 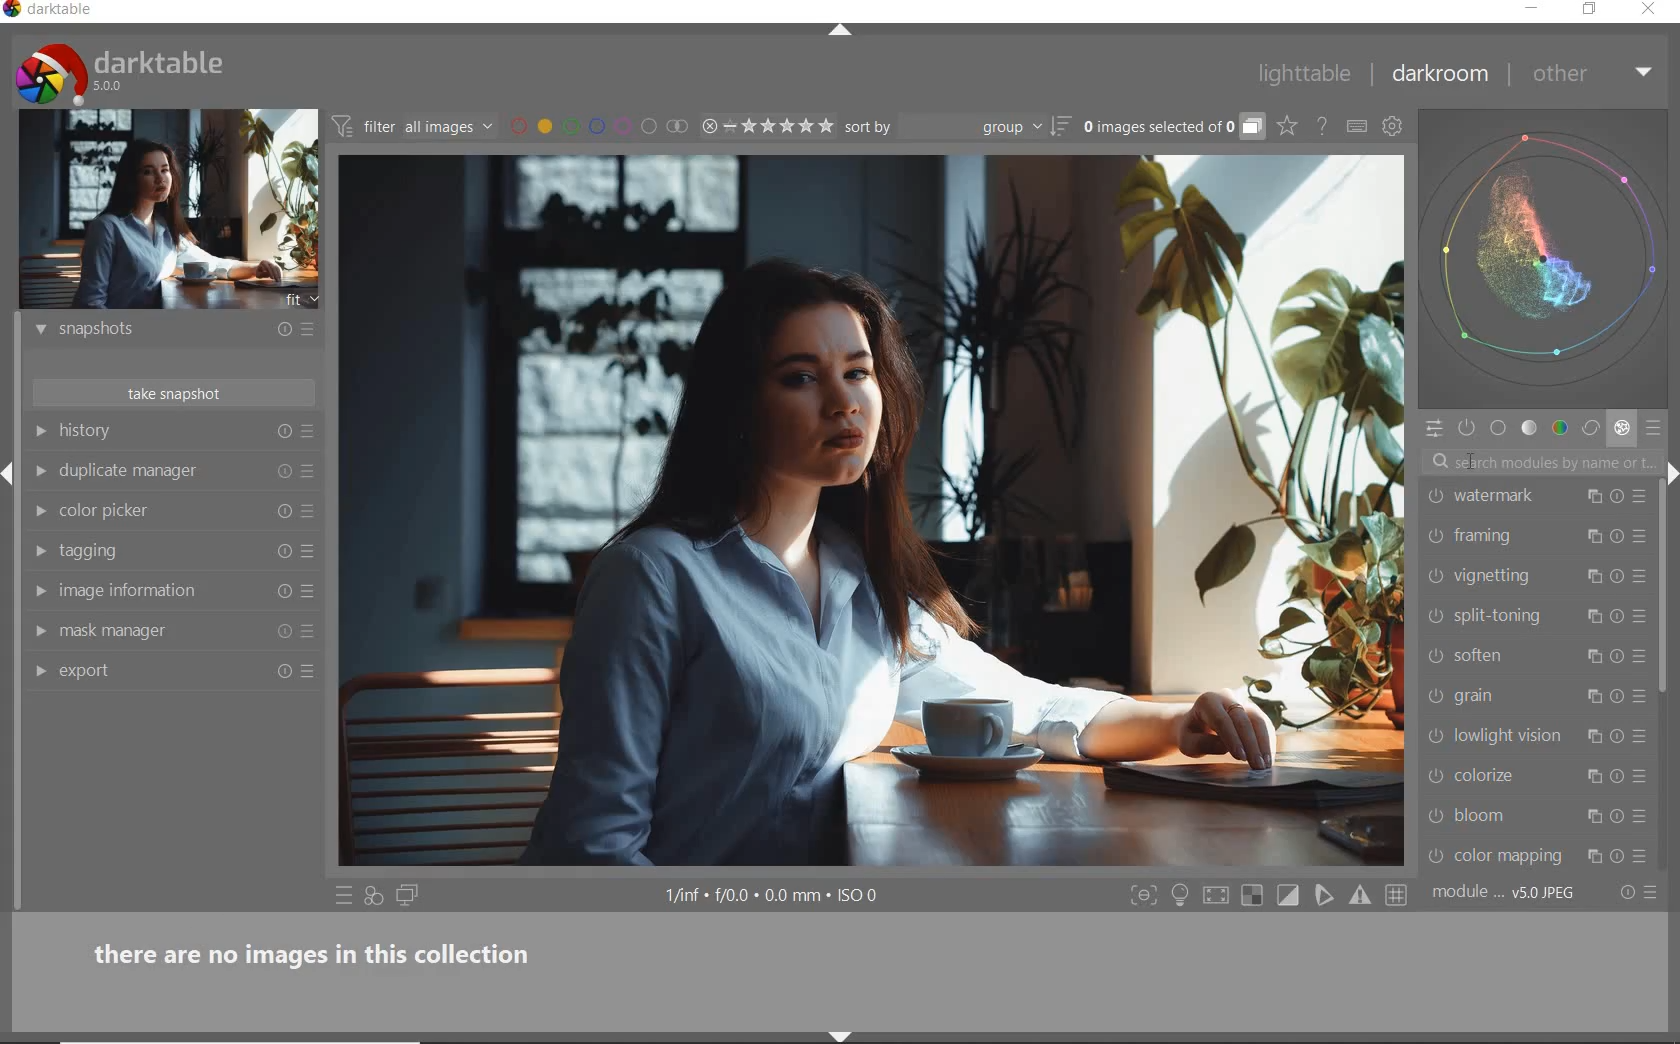 What do you see at coordinates (311, 671) in the screenshot?
I see `preset and preferences` at bounding box center [311, 671].